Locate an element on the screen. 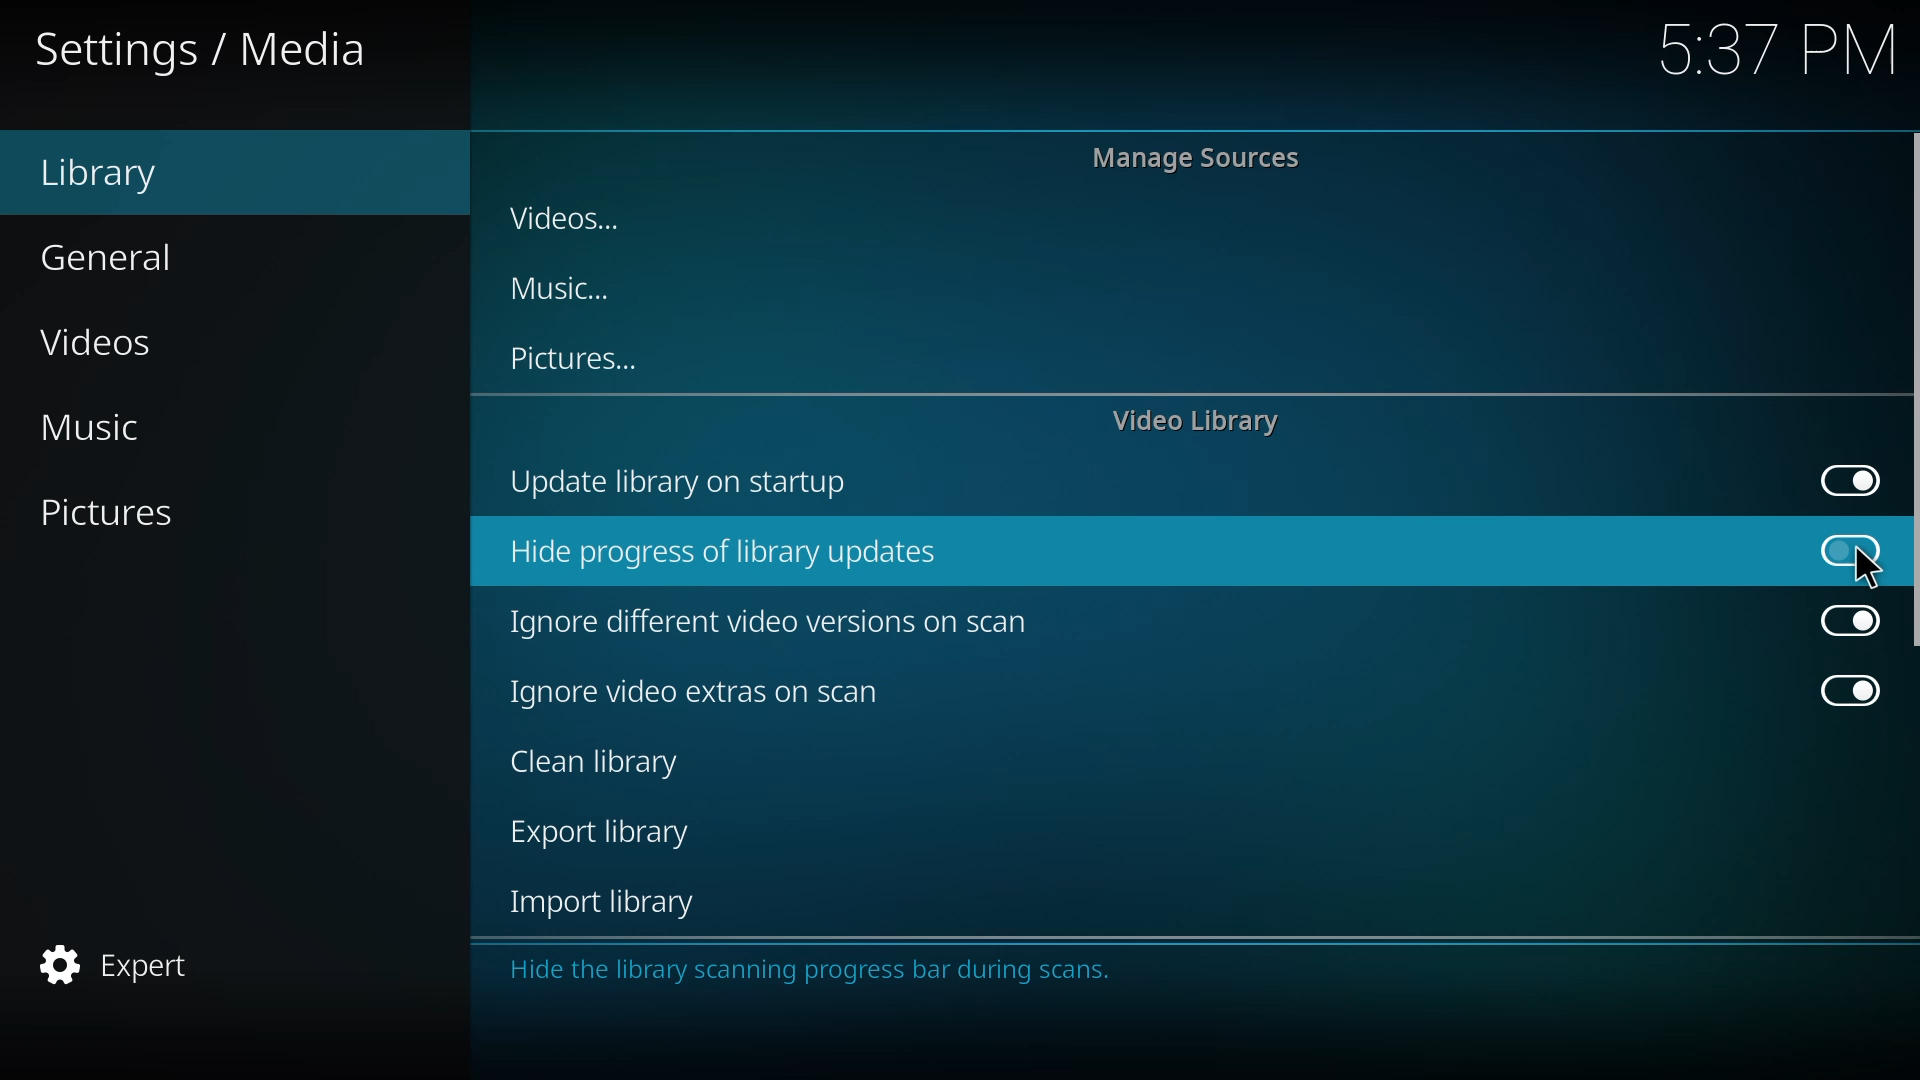  music is located at coordinates (579, 289).